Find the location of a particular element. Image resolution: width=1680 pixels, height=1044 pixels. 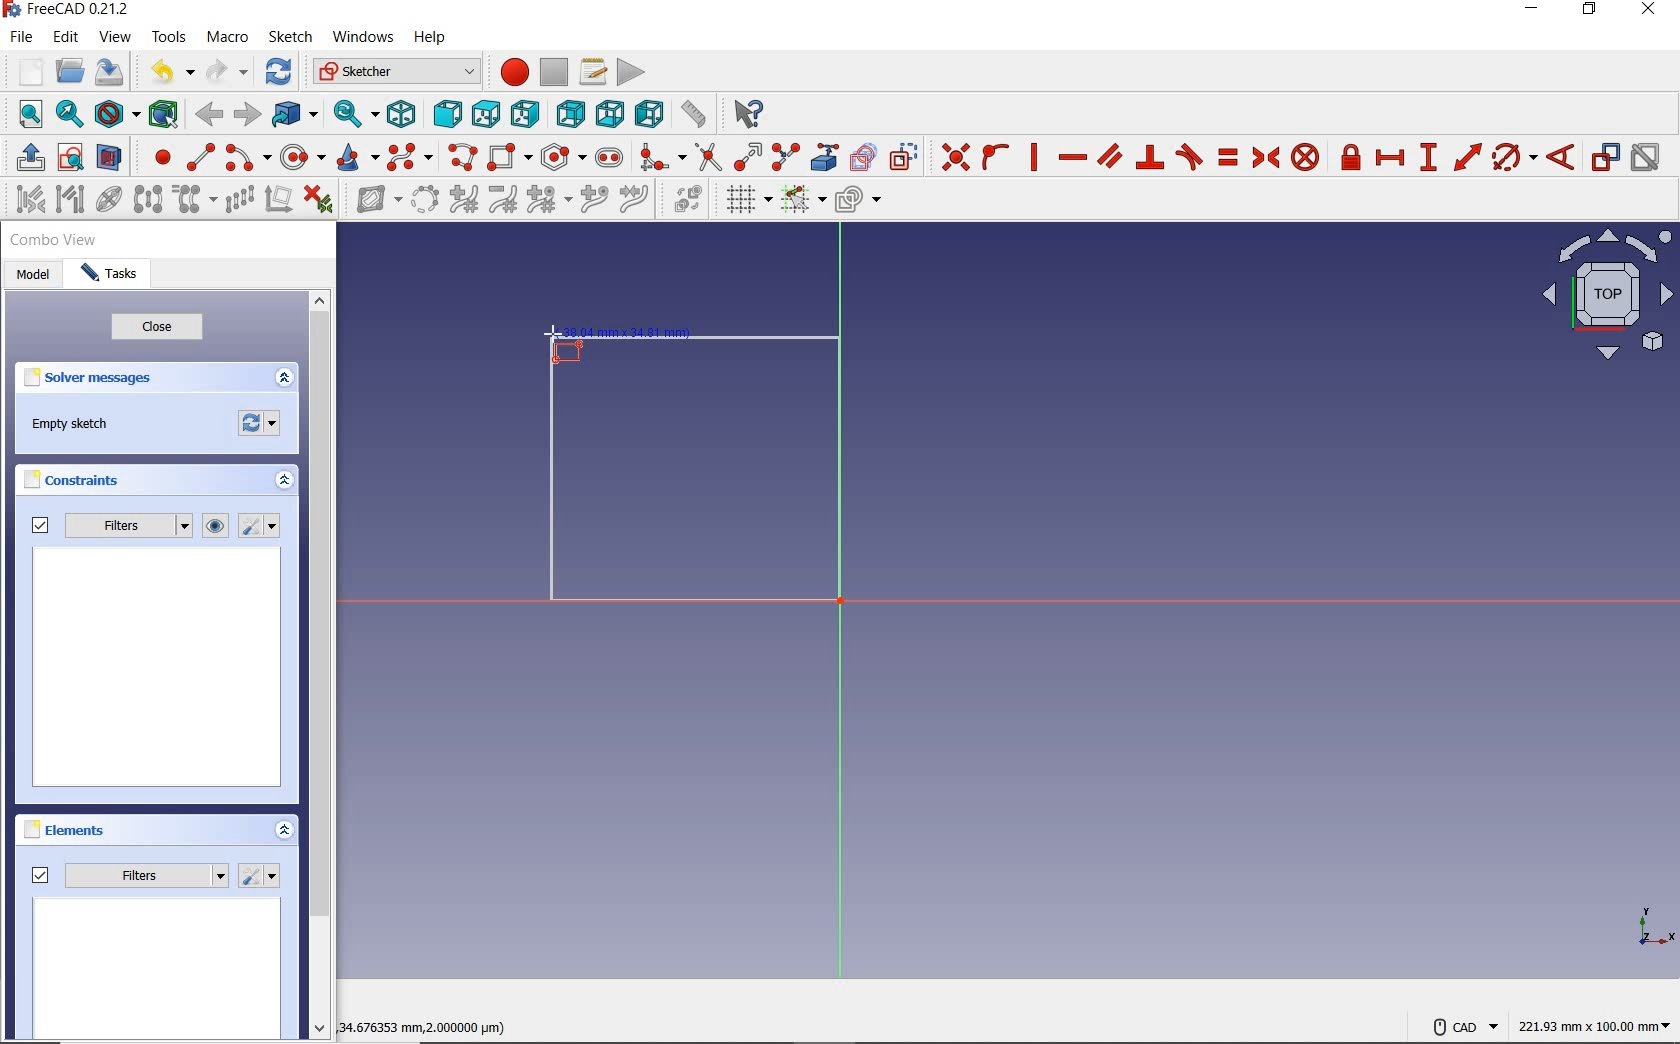

constrain block is located at coordinates (1306, 158).